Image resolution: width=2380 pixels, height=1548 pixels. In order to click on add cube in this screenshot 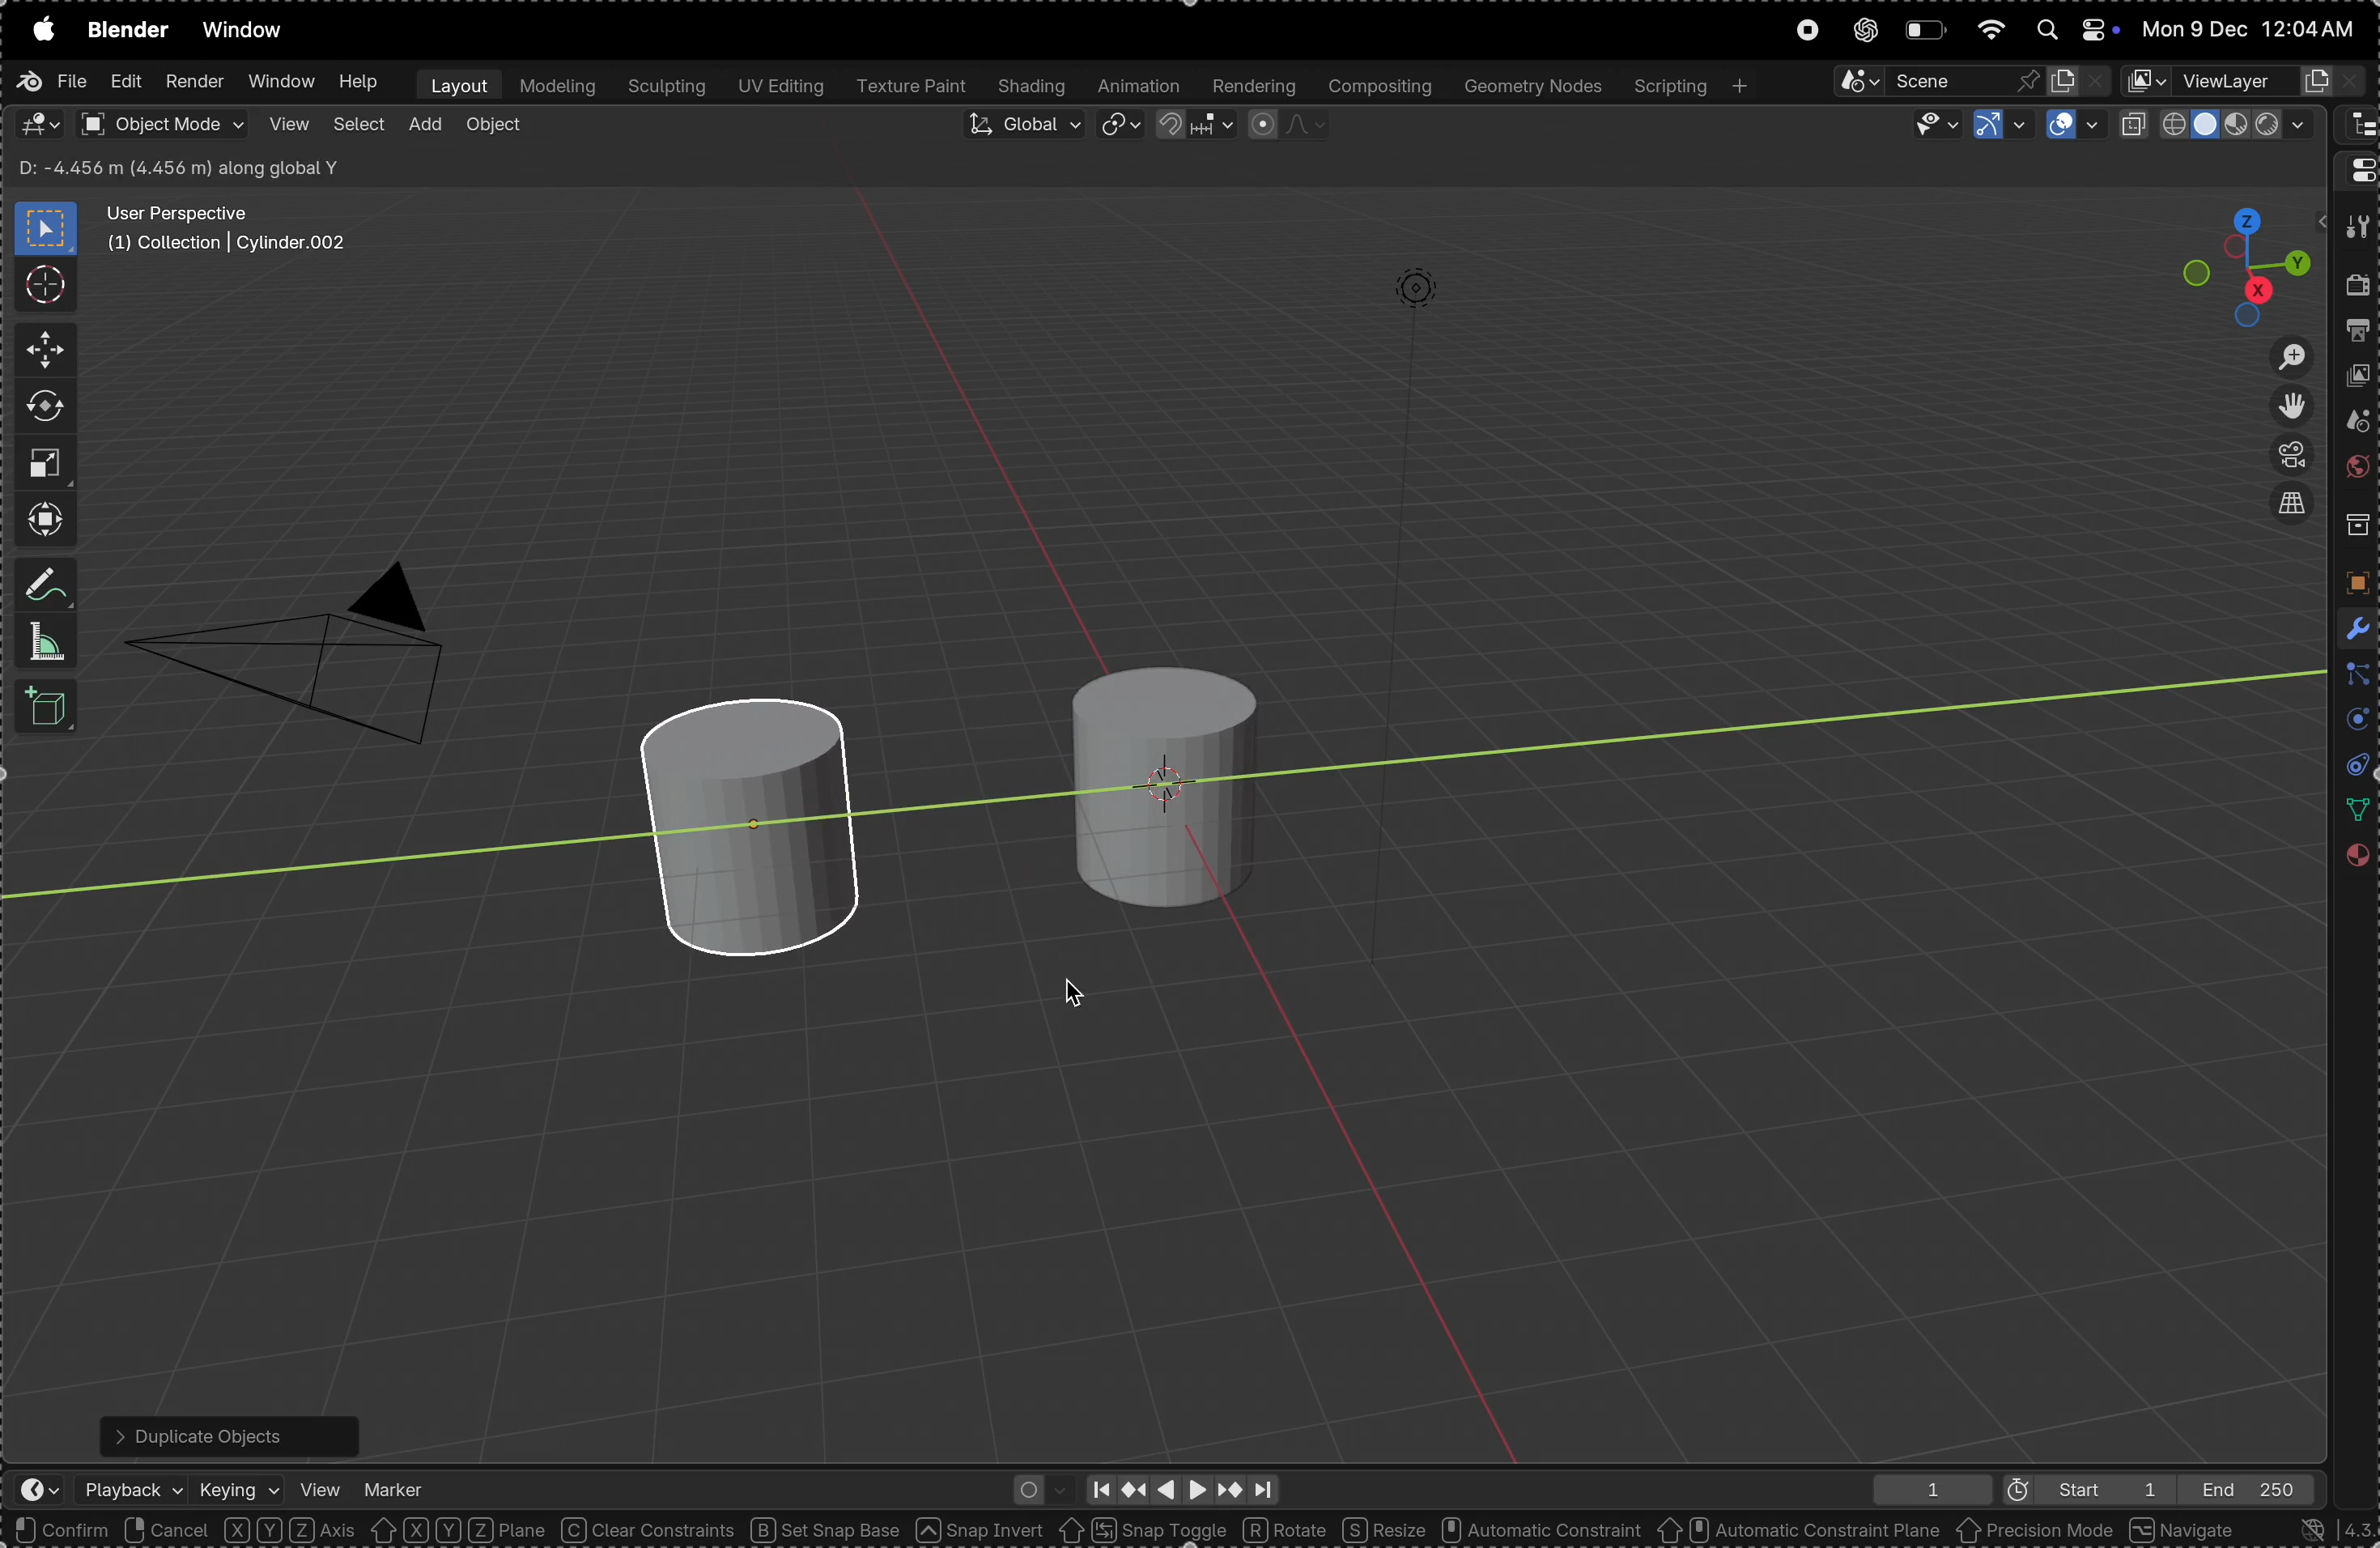, I will do `click(51, 709)`.